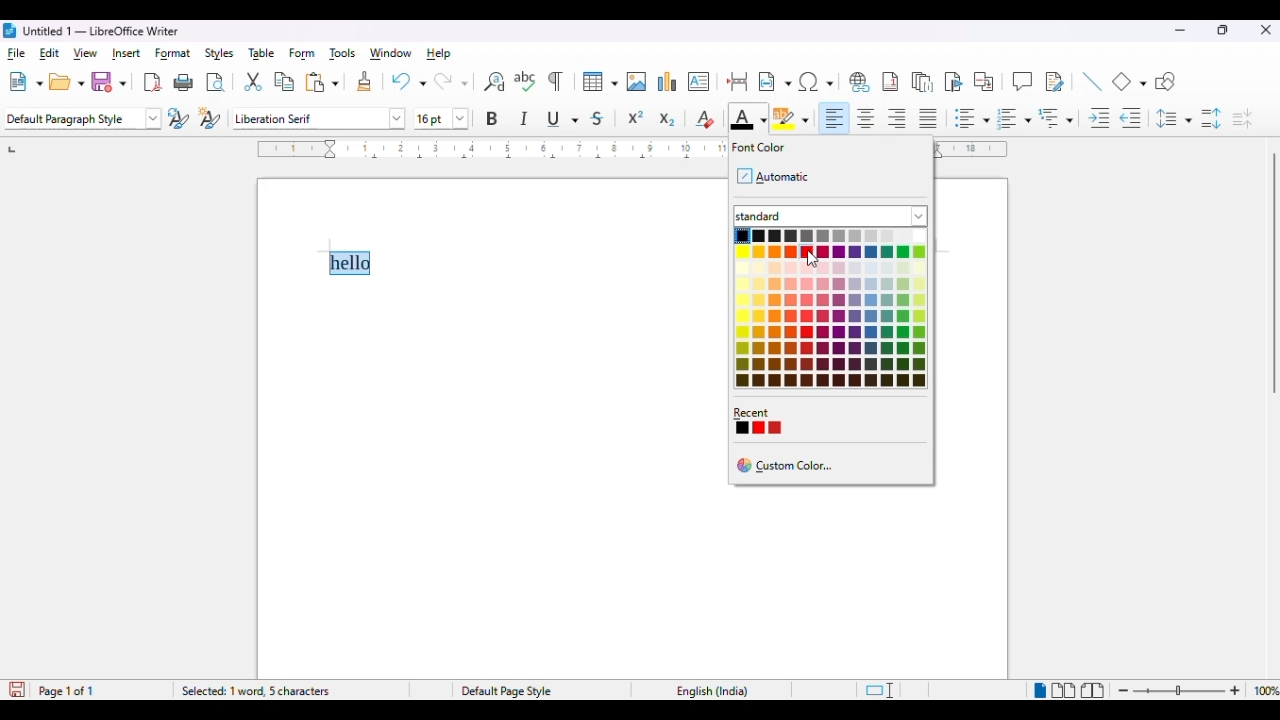  Describe the element at coordinates (408, 81) in the screenshot. I see `undo` at that location.